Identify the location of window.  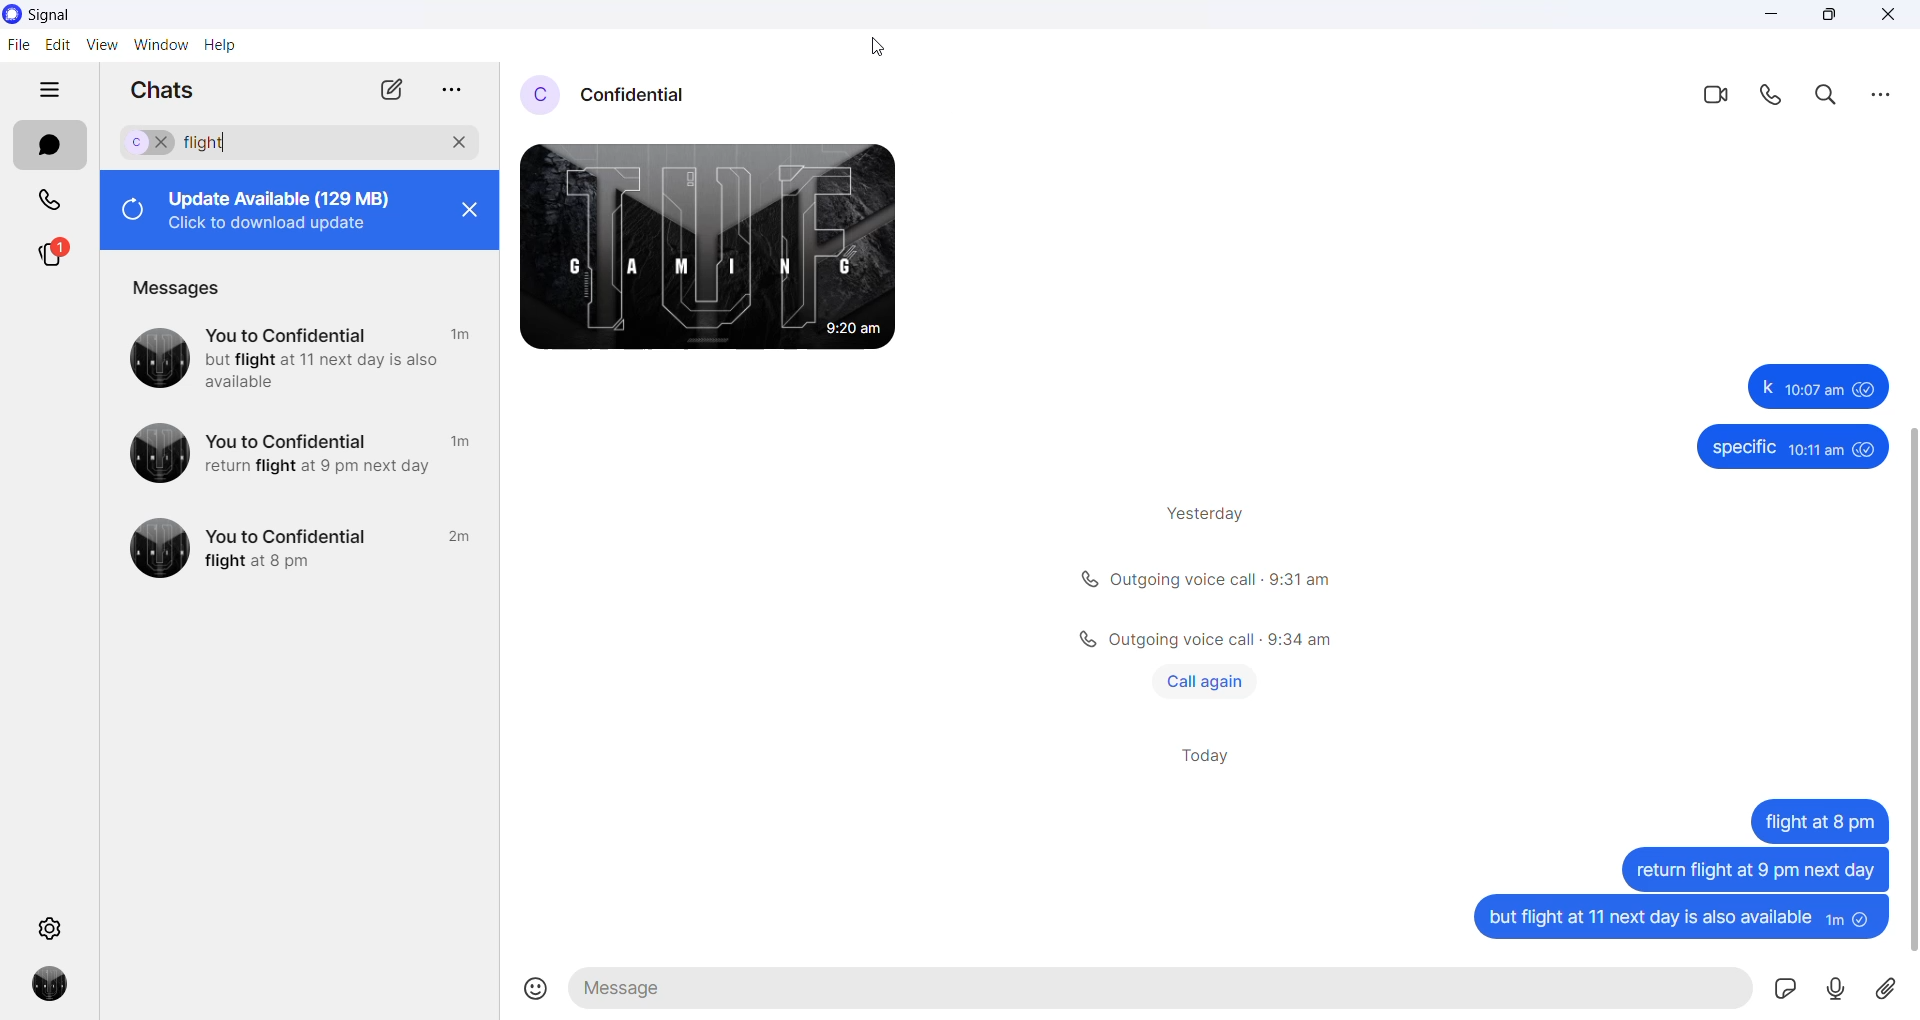
(161, 47).